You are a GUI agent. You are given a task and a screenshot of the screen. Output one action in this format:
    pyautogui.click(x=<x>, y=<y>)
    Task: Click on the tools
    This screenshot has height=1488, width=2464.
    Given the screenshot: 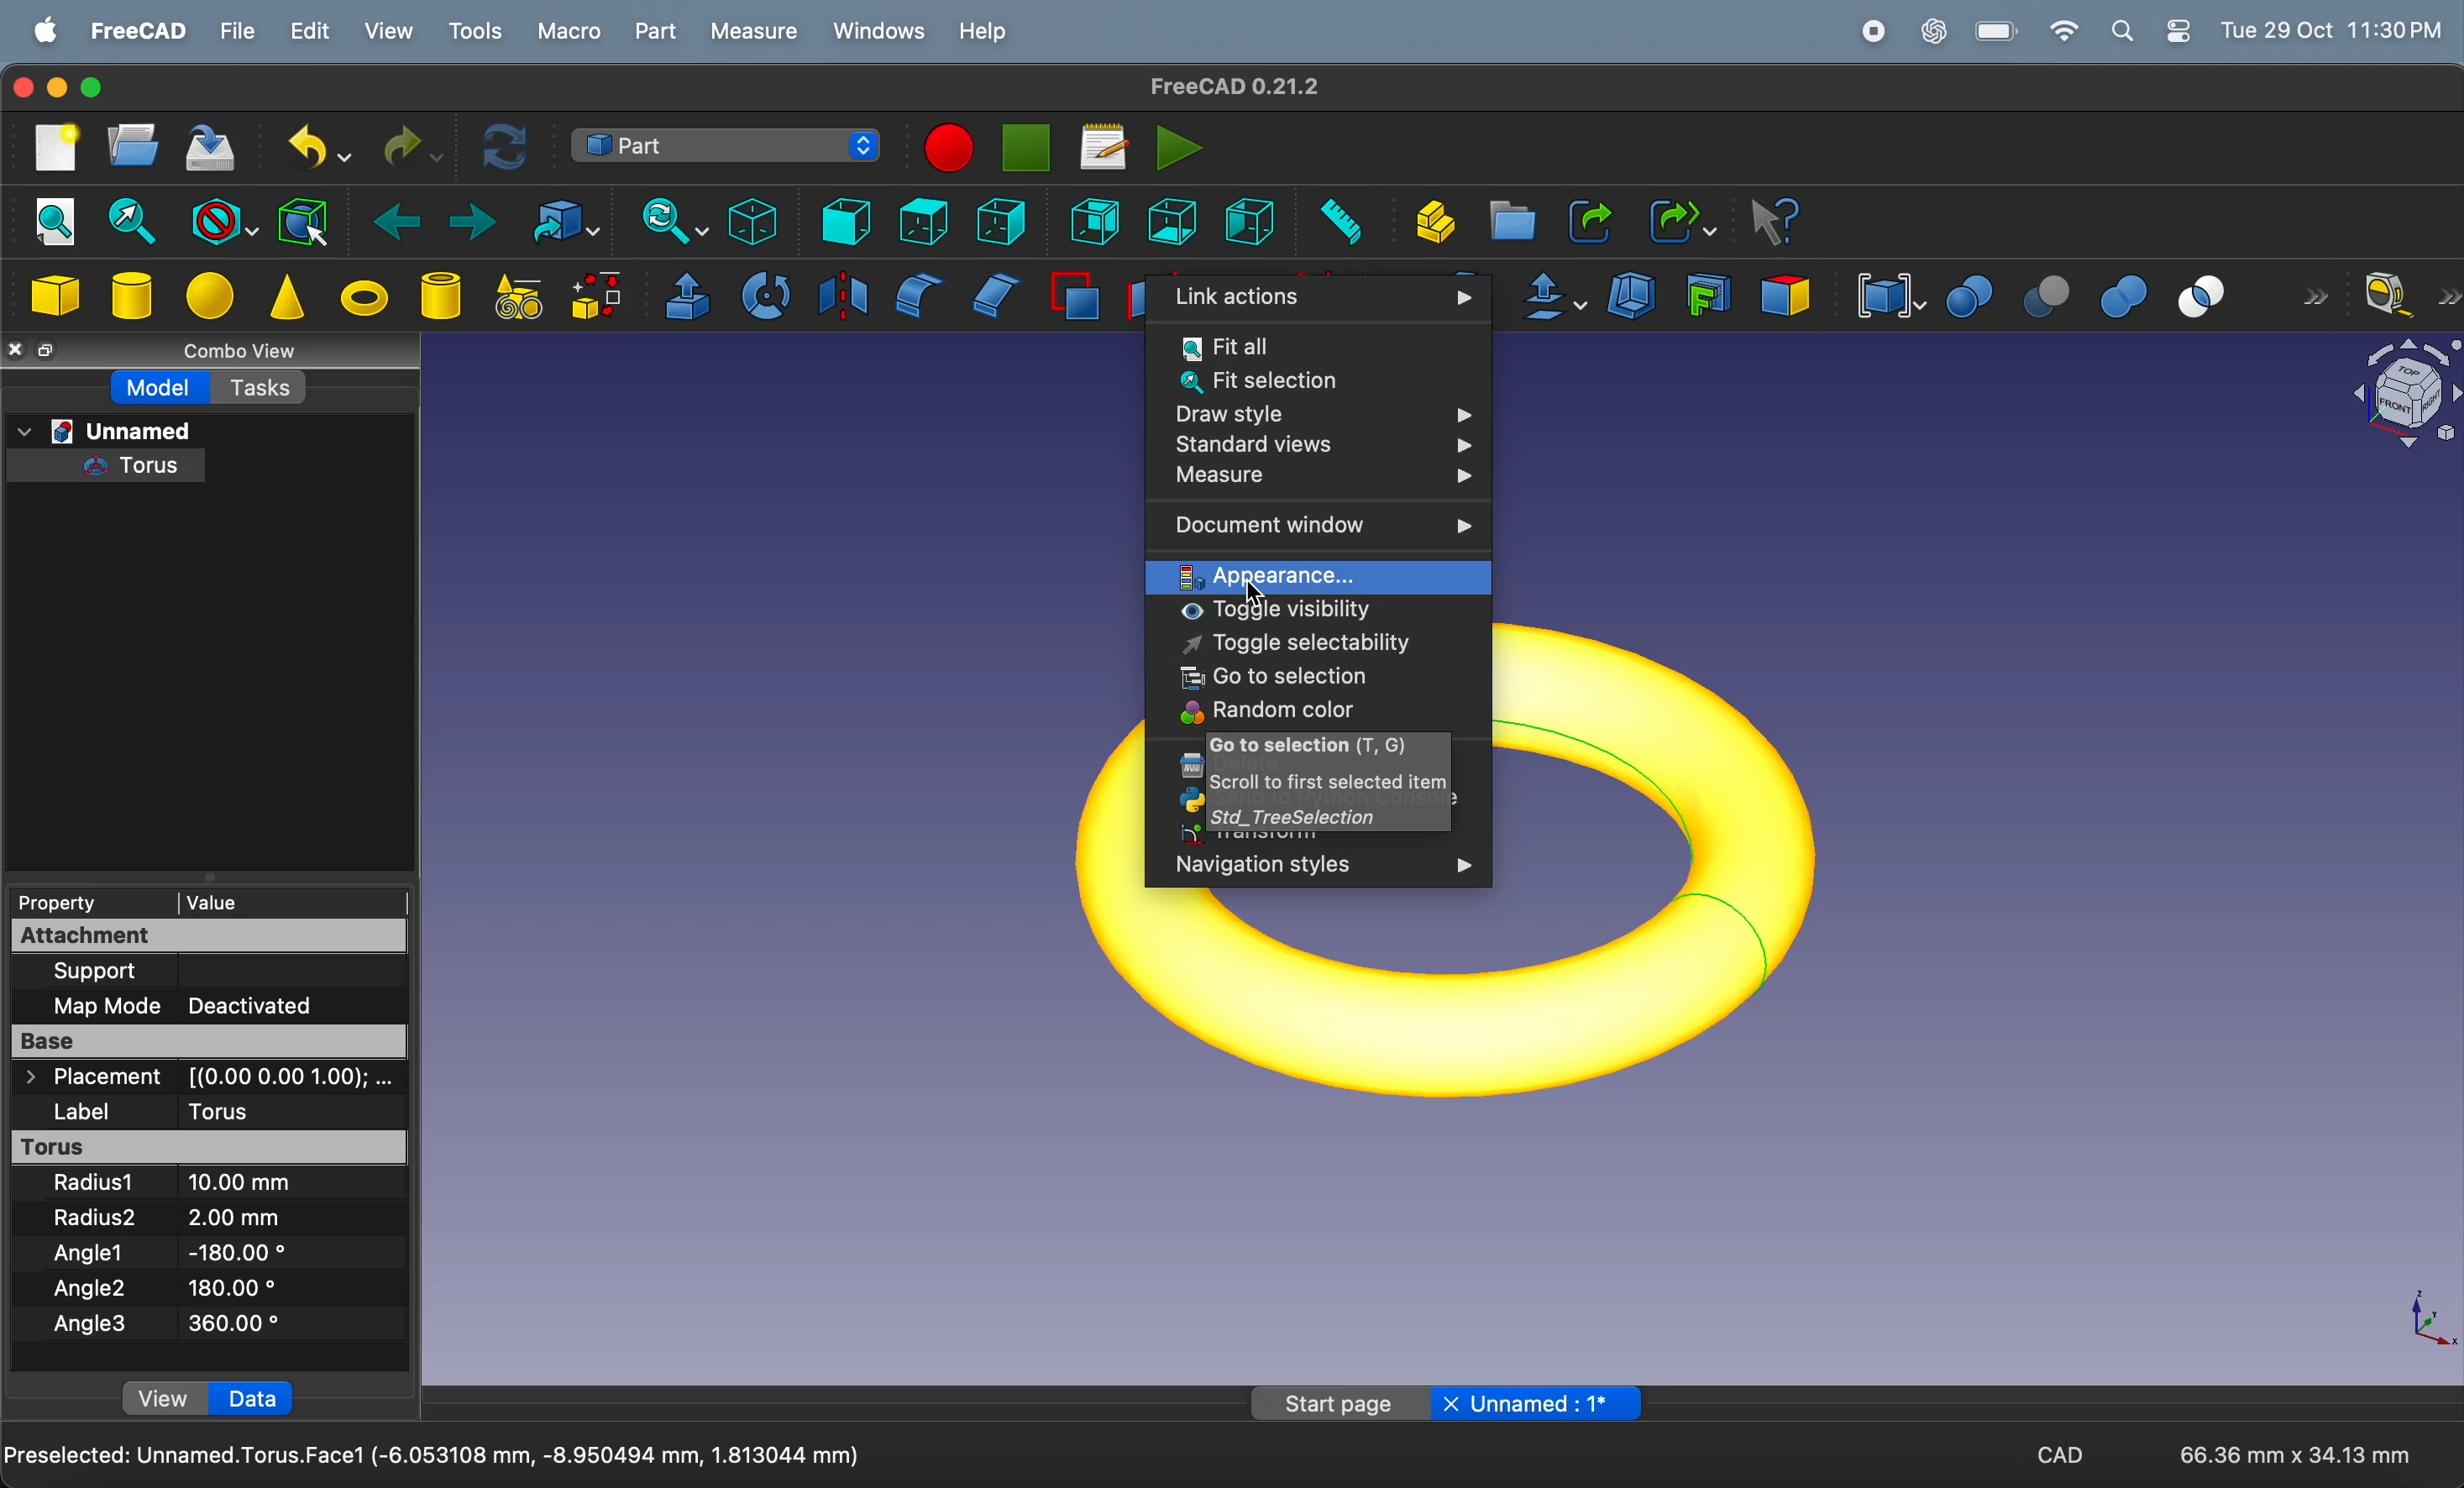 What is the action you would take?
    pyautogui.click(x=472, y=32)
    